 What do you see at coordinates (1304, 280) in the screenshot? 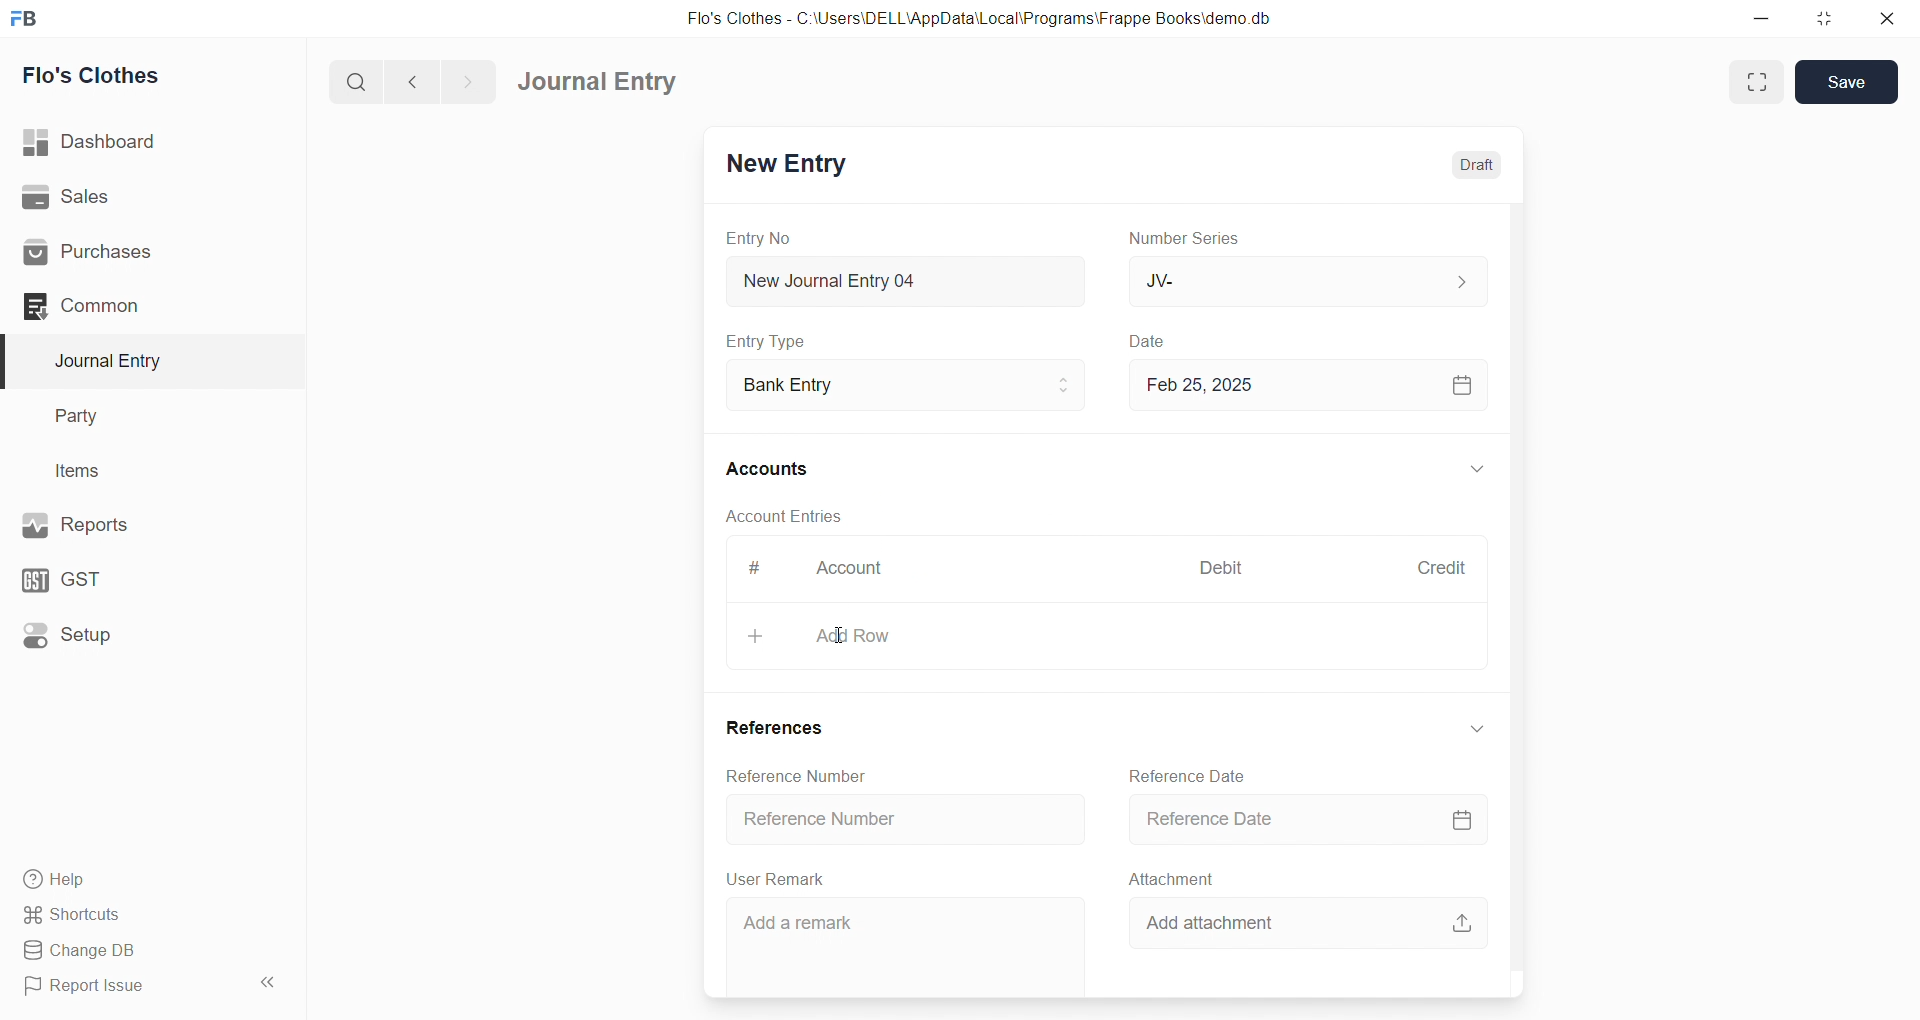
I see `JV-` at bounding box center [1304, 280].